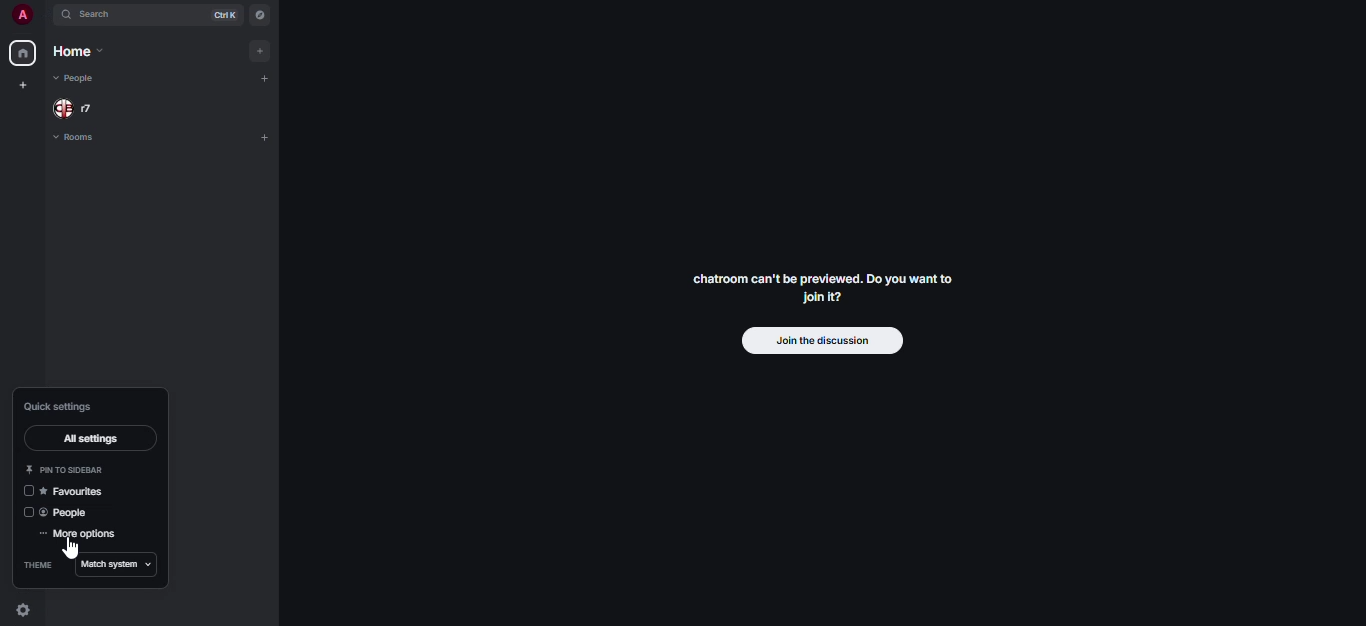 Image resolution: width=1366 pixels, height=626 pixels. What do you see at coordinates (225, 14) in the screenshot?
I see `ctrl K` at bounding box center [225, 14].